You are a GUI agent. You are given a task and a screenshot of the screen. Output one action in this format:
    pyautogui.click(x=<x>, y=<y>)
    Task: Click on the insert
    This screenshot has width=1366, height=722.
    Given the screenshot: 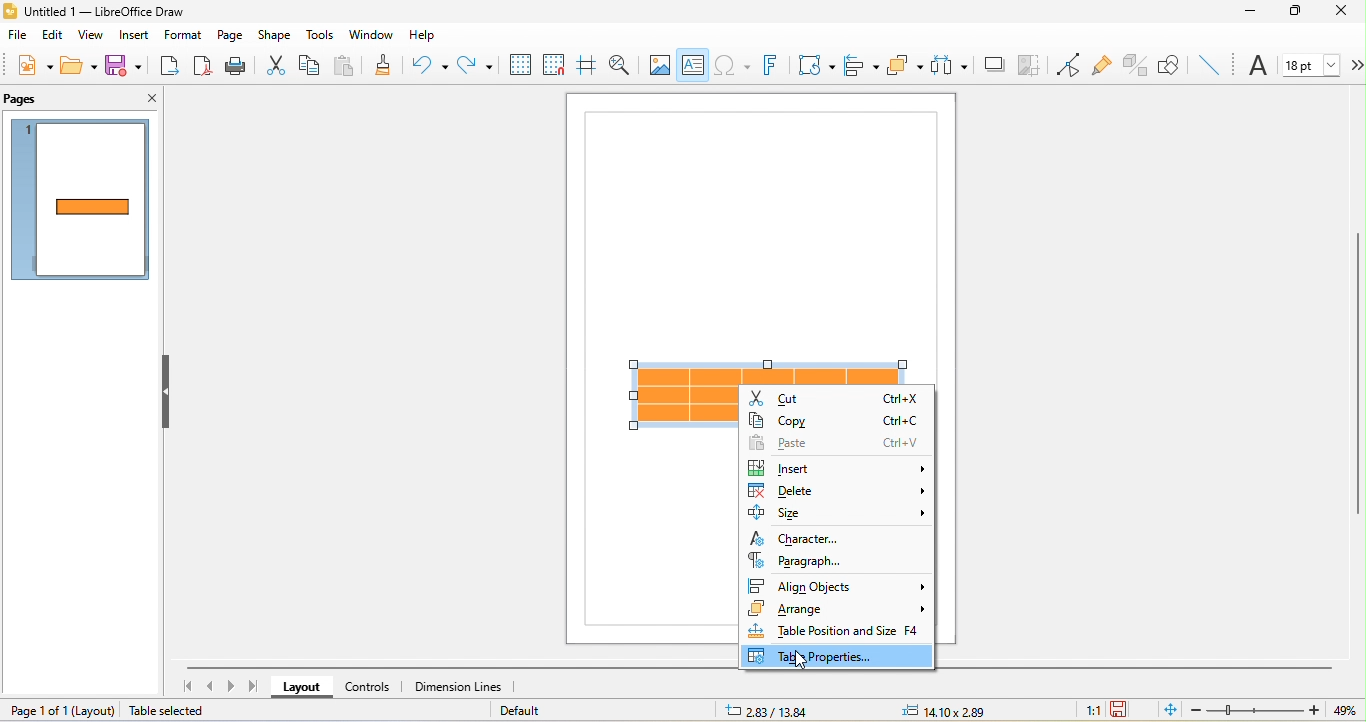 What is the action you would take?
    pyautogui.click(x=133, y=37)
    